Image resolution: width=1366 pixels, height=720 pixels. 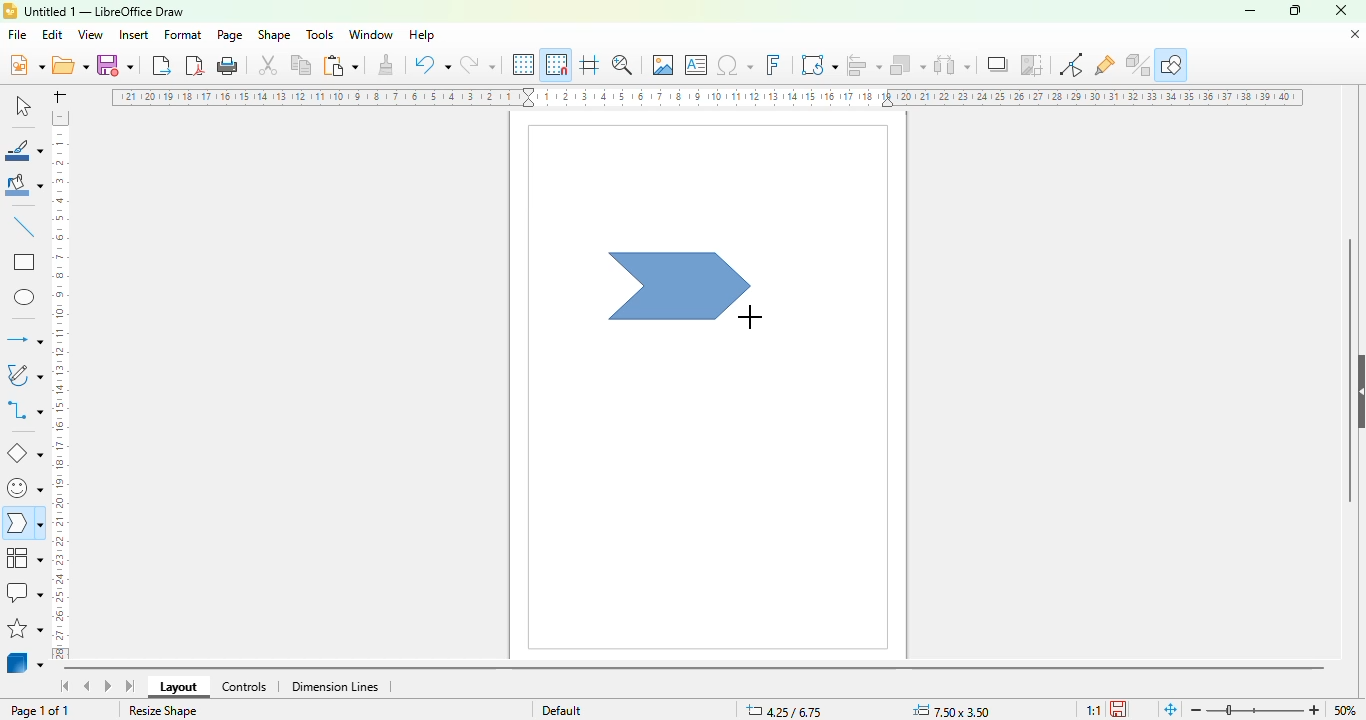 I want to click on export directly as PDF, so click(x=195, y=65).